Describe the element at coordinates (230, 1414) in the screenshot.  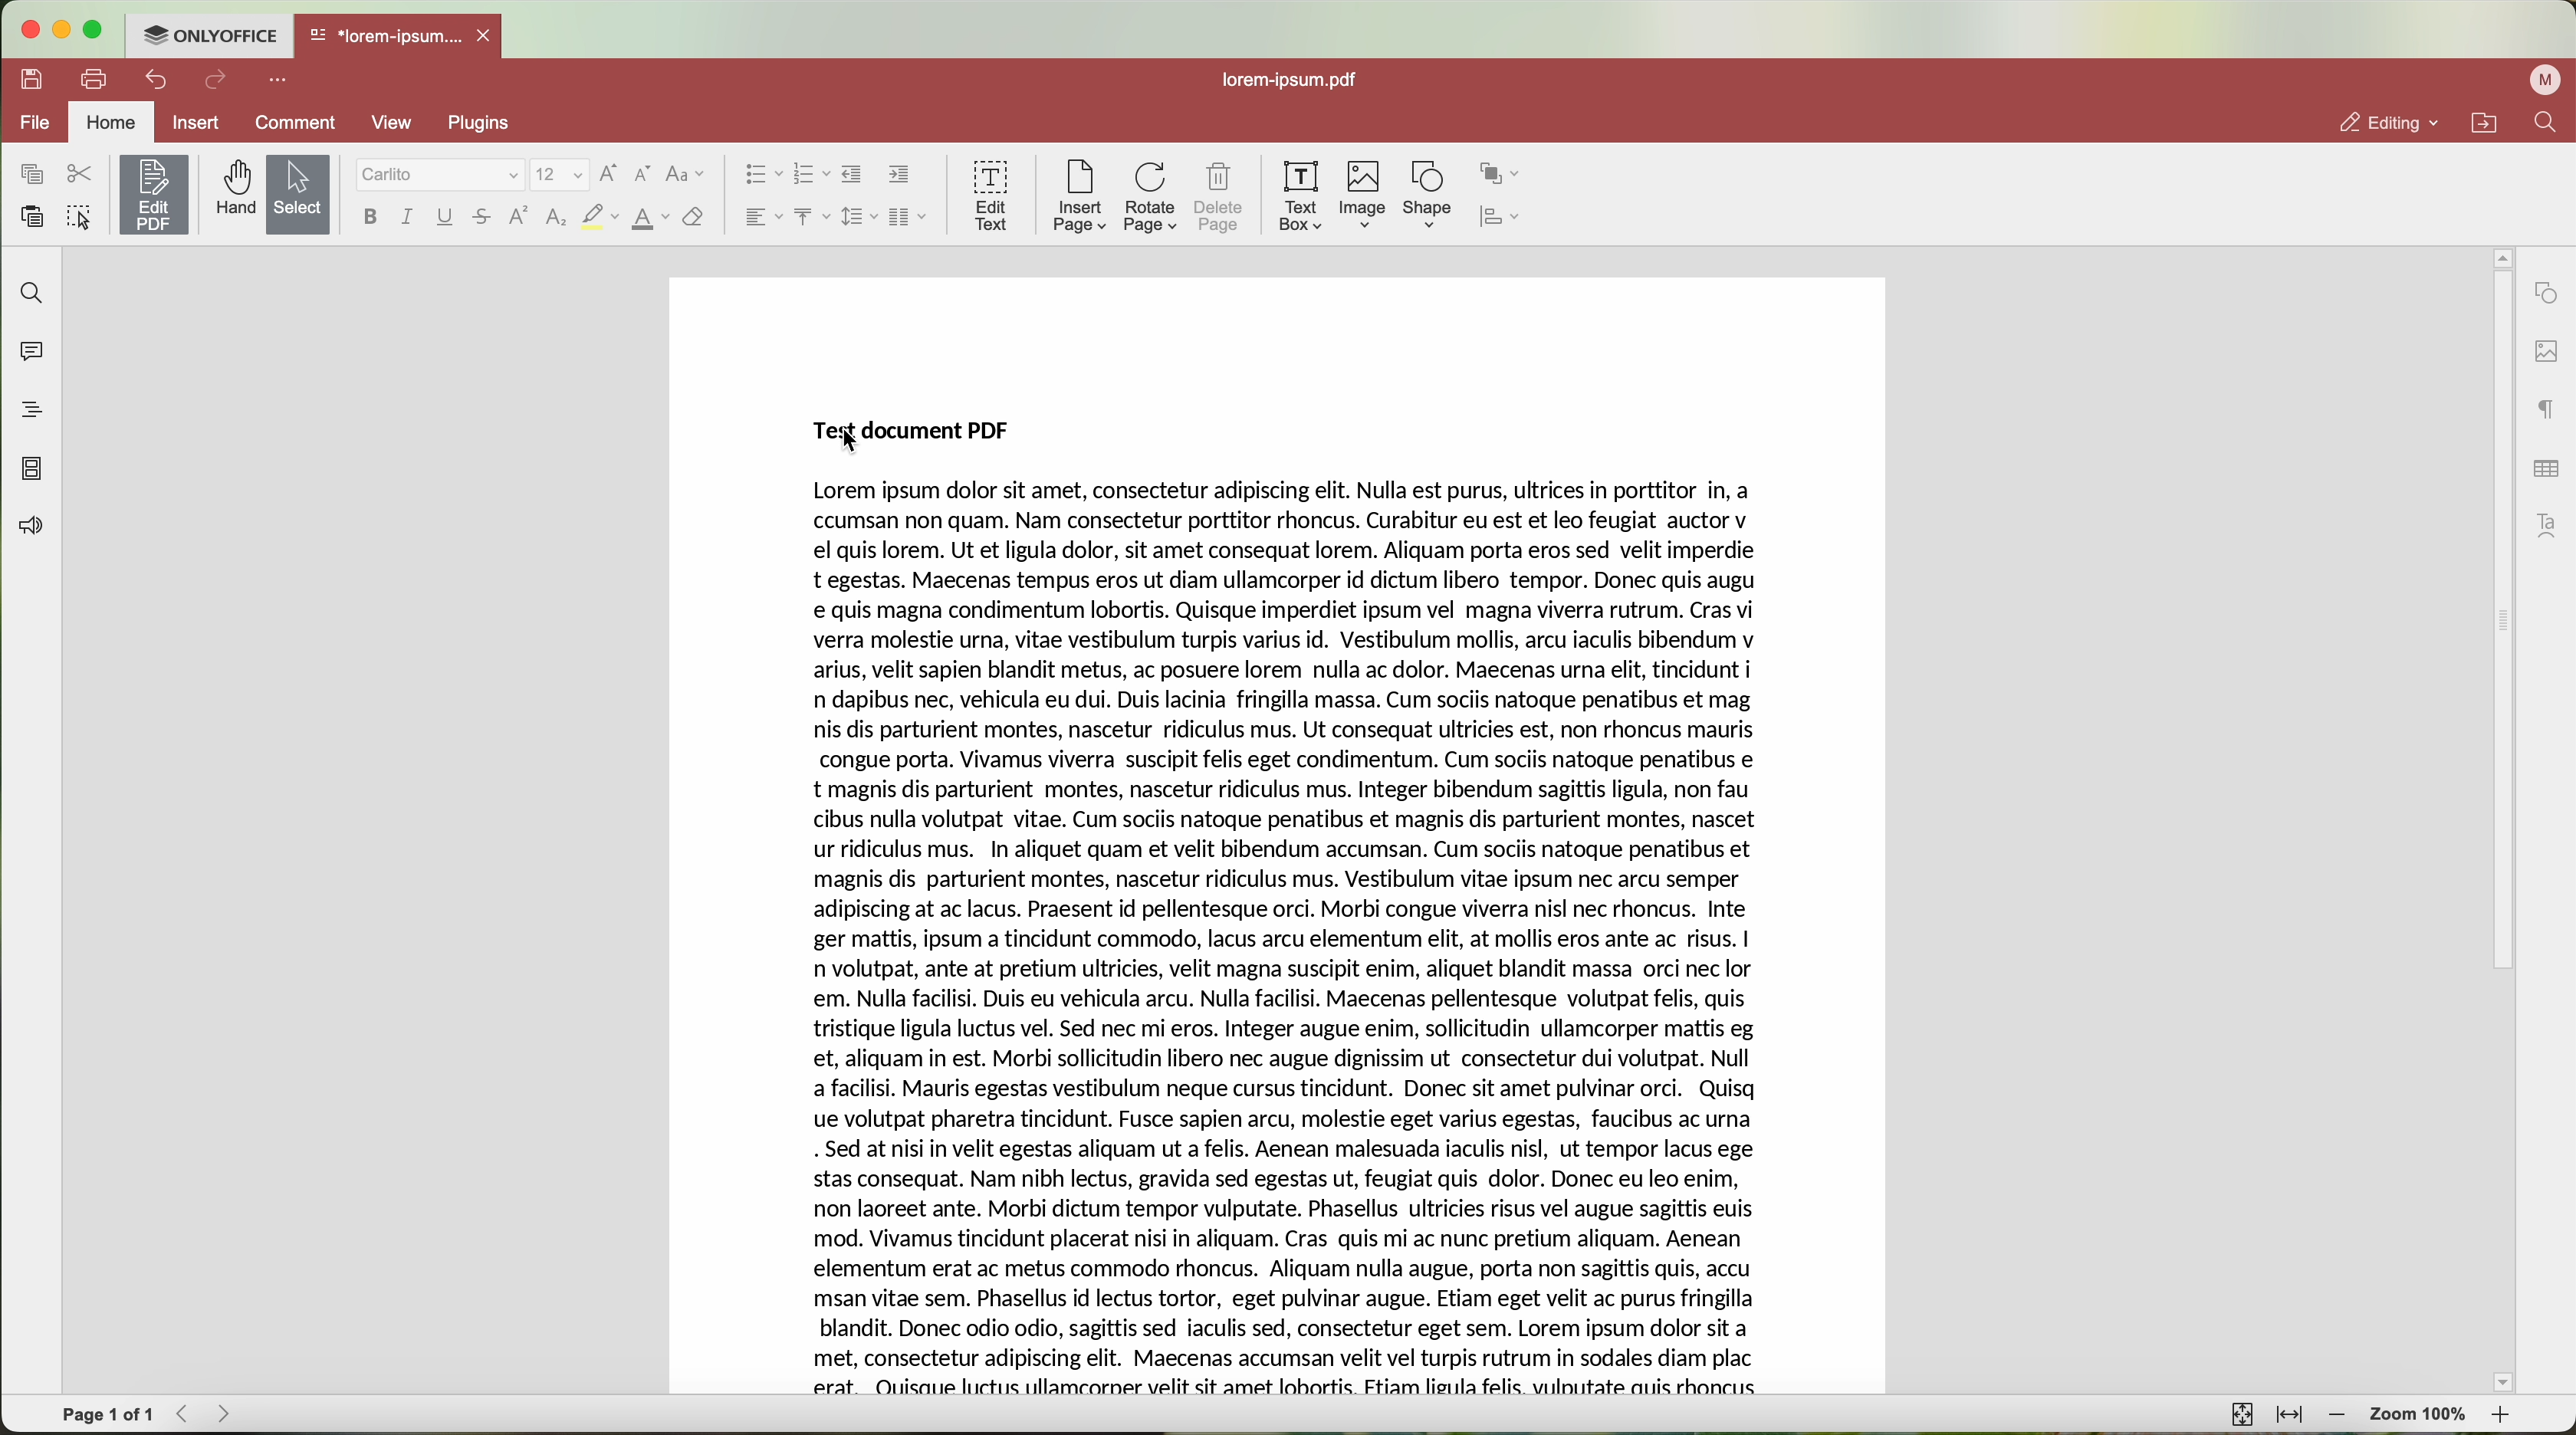
I see `Forward` at that location.